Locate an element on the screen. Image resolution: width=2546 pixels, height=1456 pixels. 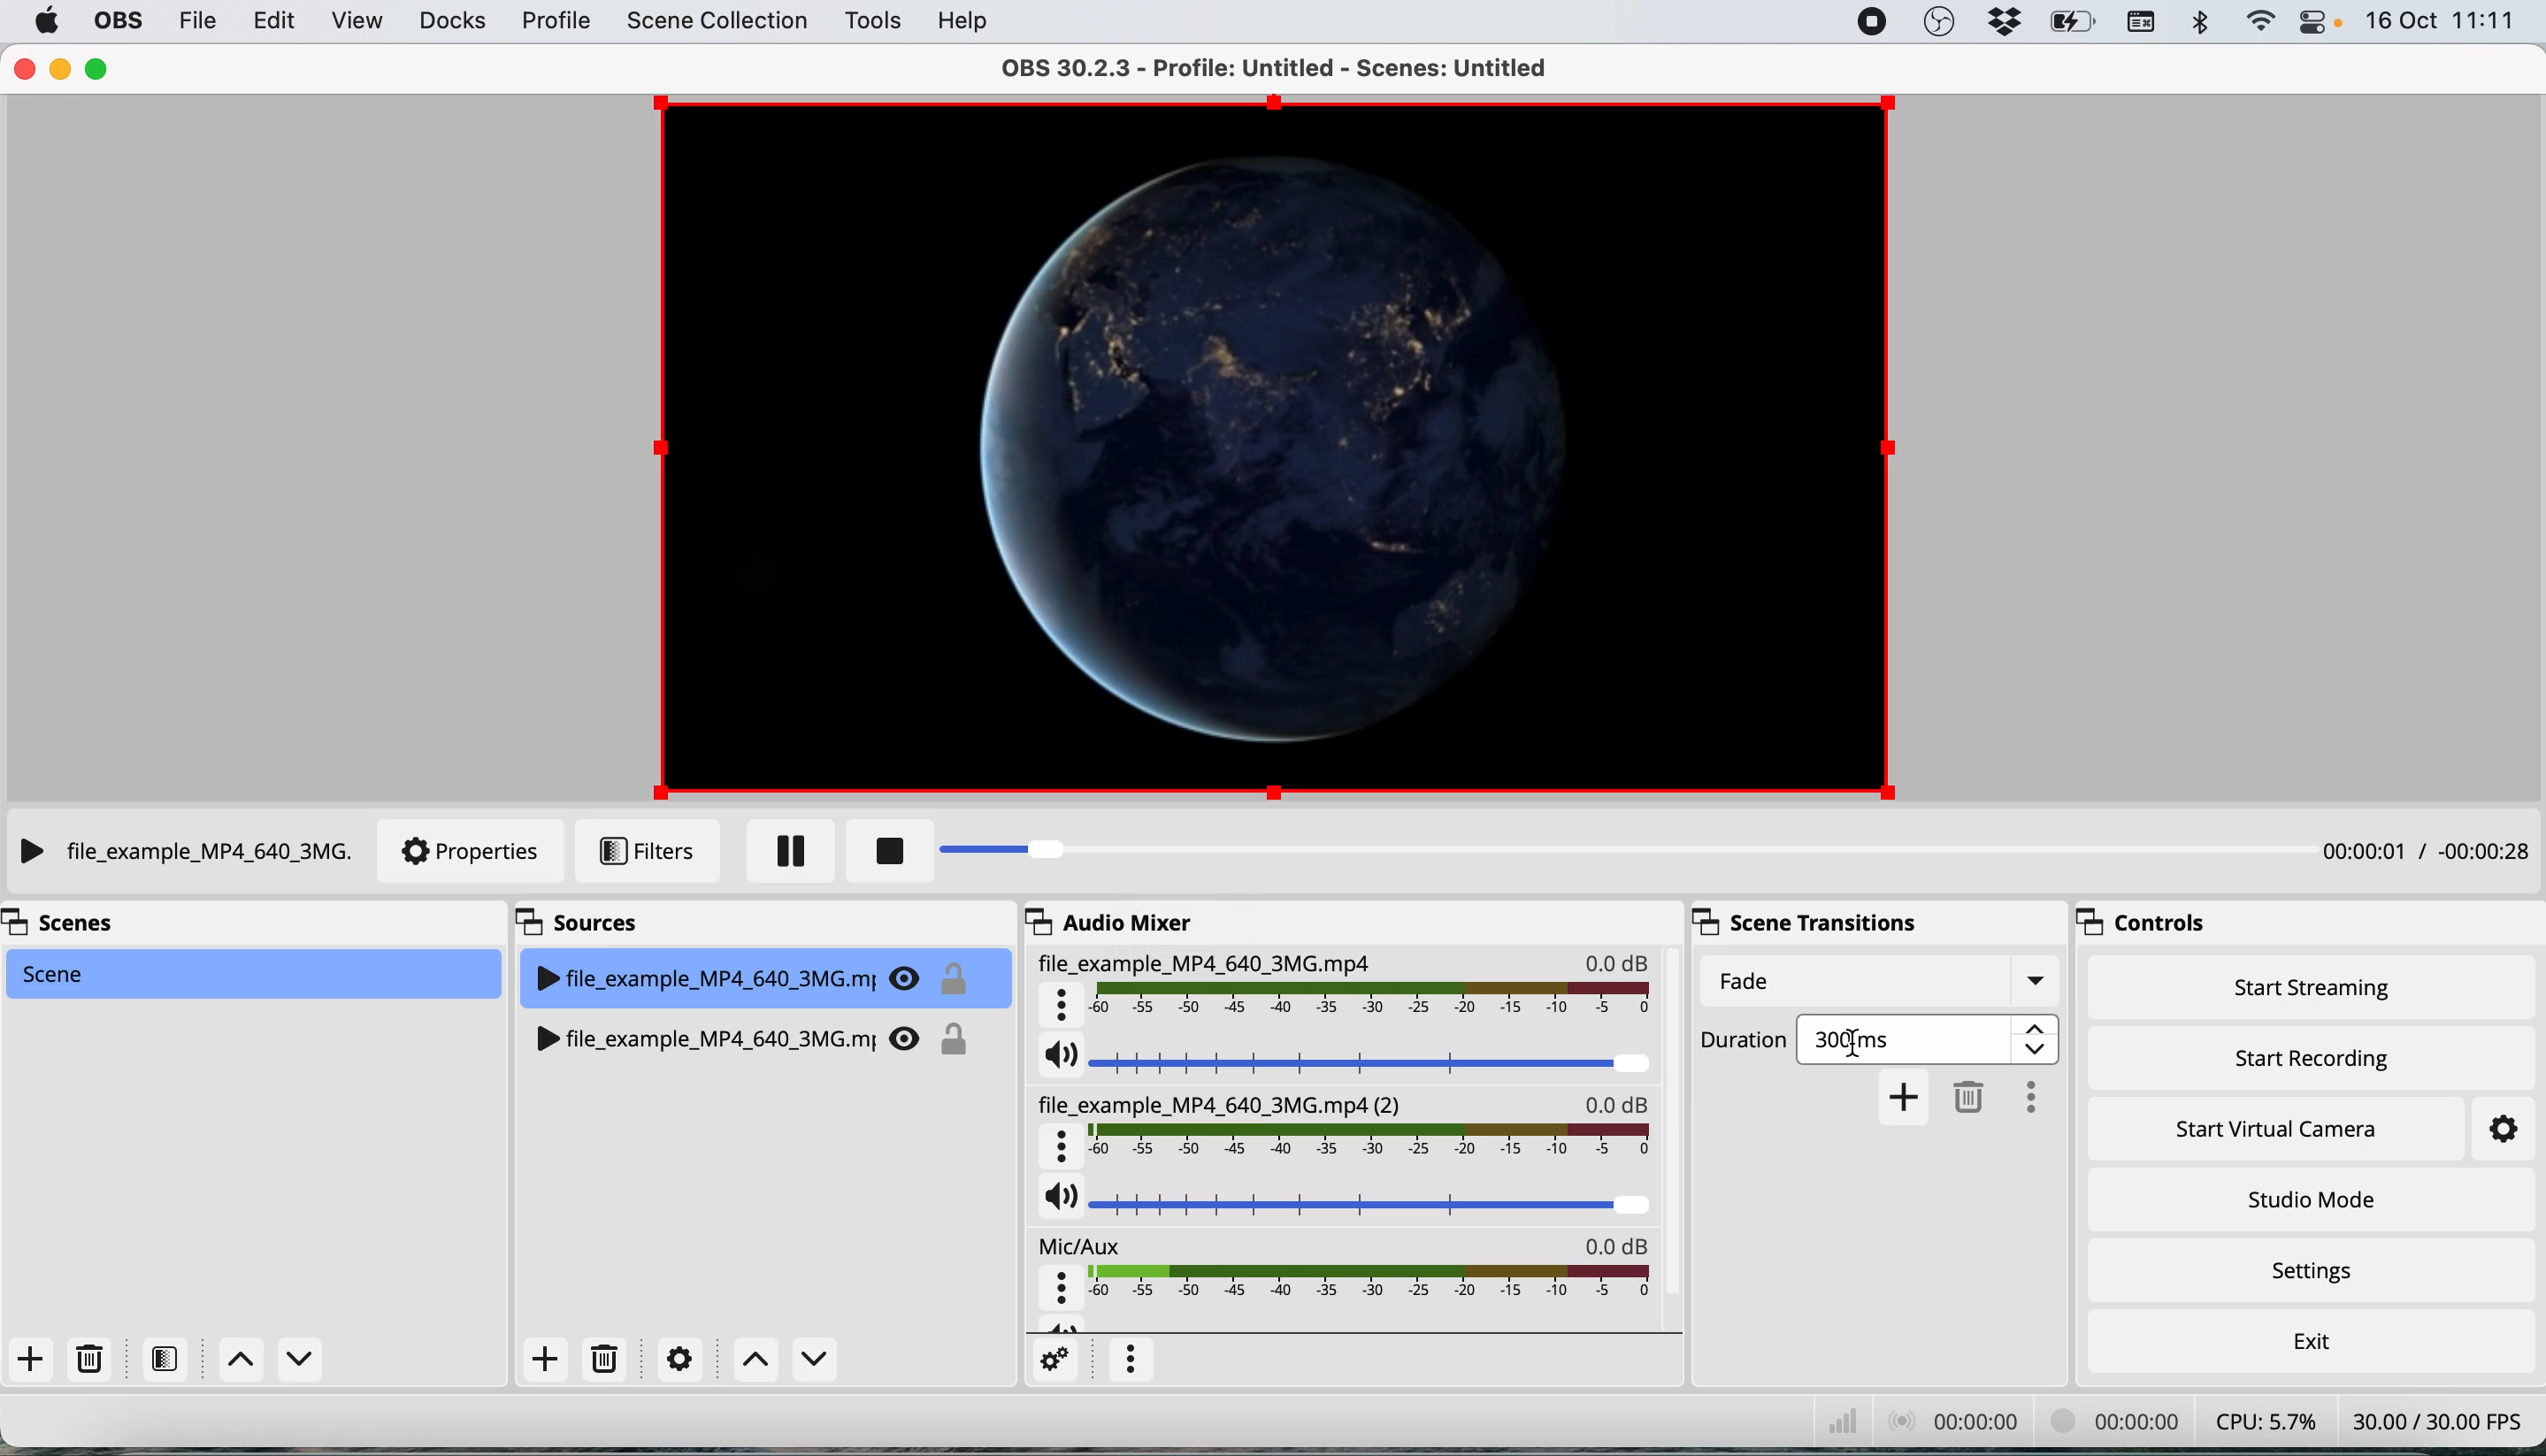
add scene is located at coordinates (31, 1358).